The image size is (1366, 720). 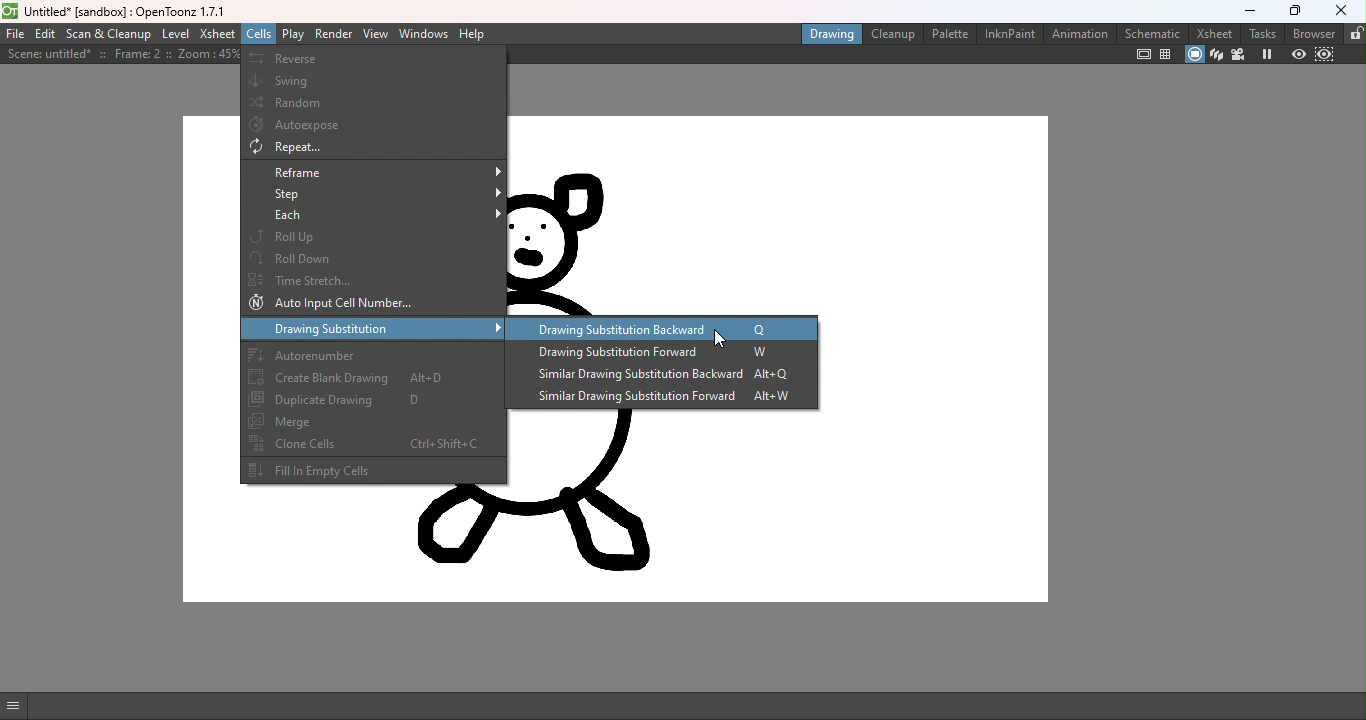 I want to click on Scene details, so click(x=120, y=56).